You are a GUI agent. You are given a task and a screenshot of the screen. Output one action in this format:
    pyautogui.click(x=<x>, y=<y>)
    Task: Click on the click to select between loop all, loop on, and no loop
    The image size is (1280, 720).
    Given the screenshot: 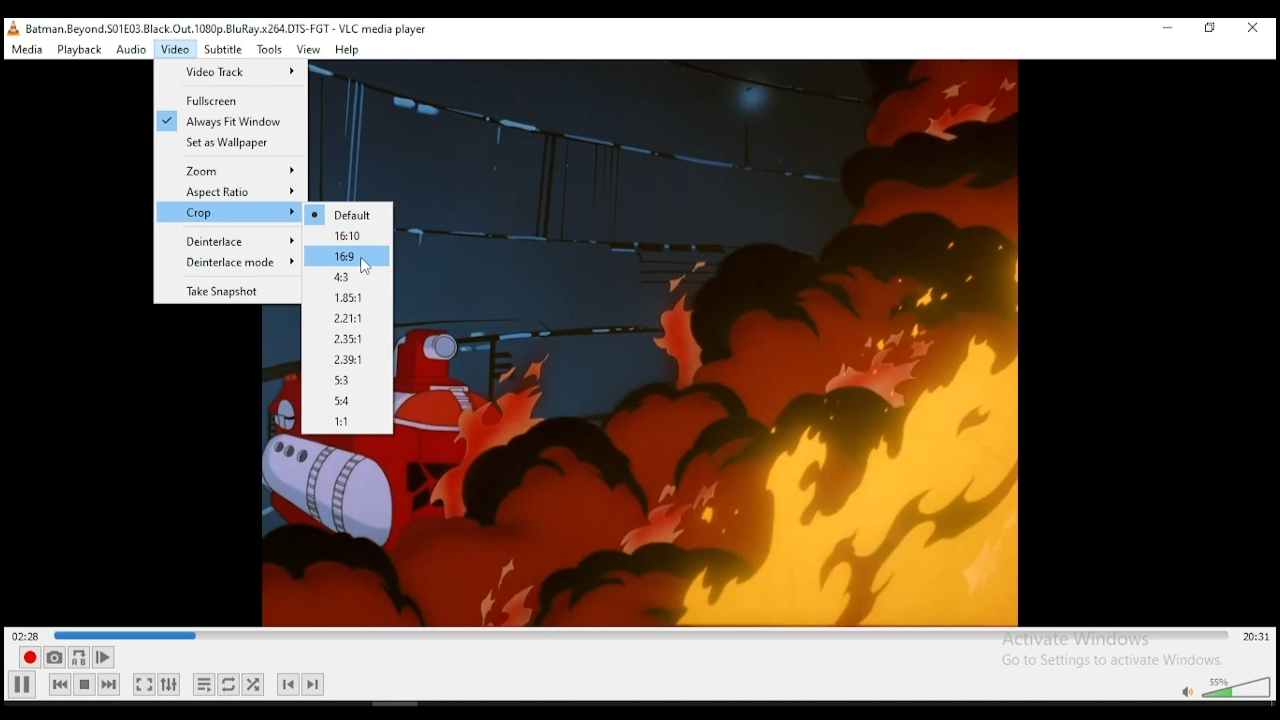 What is the action you would take?
    pyautogui.click(x=230, y=684)
    